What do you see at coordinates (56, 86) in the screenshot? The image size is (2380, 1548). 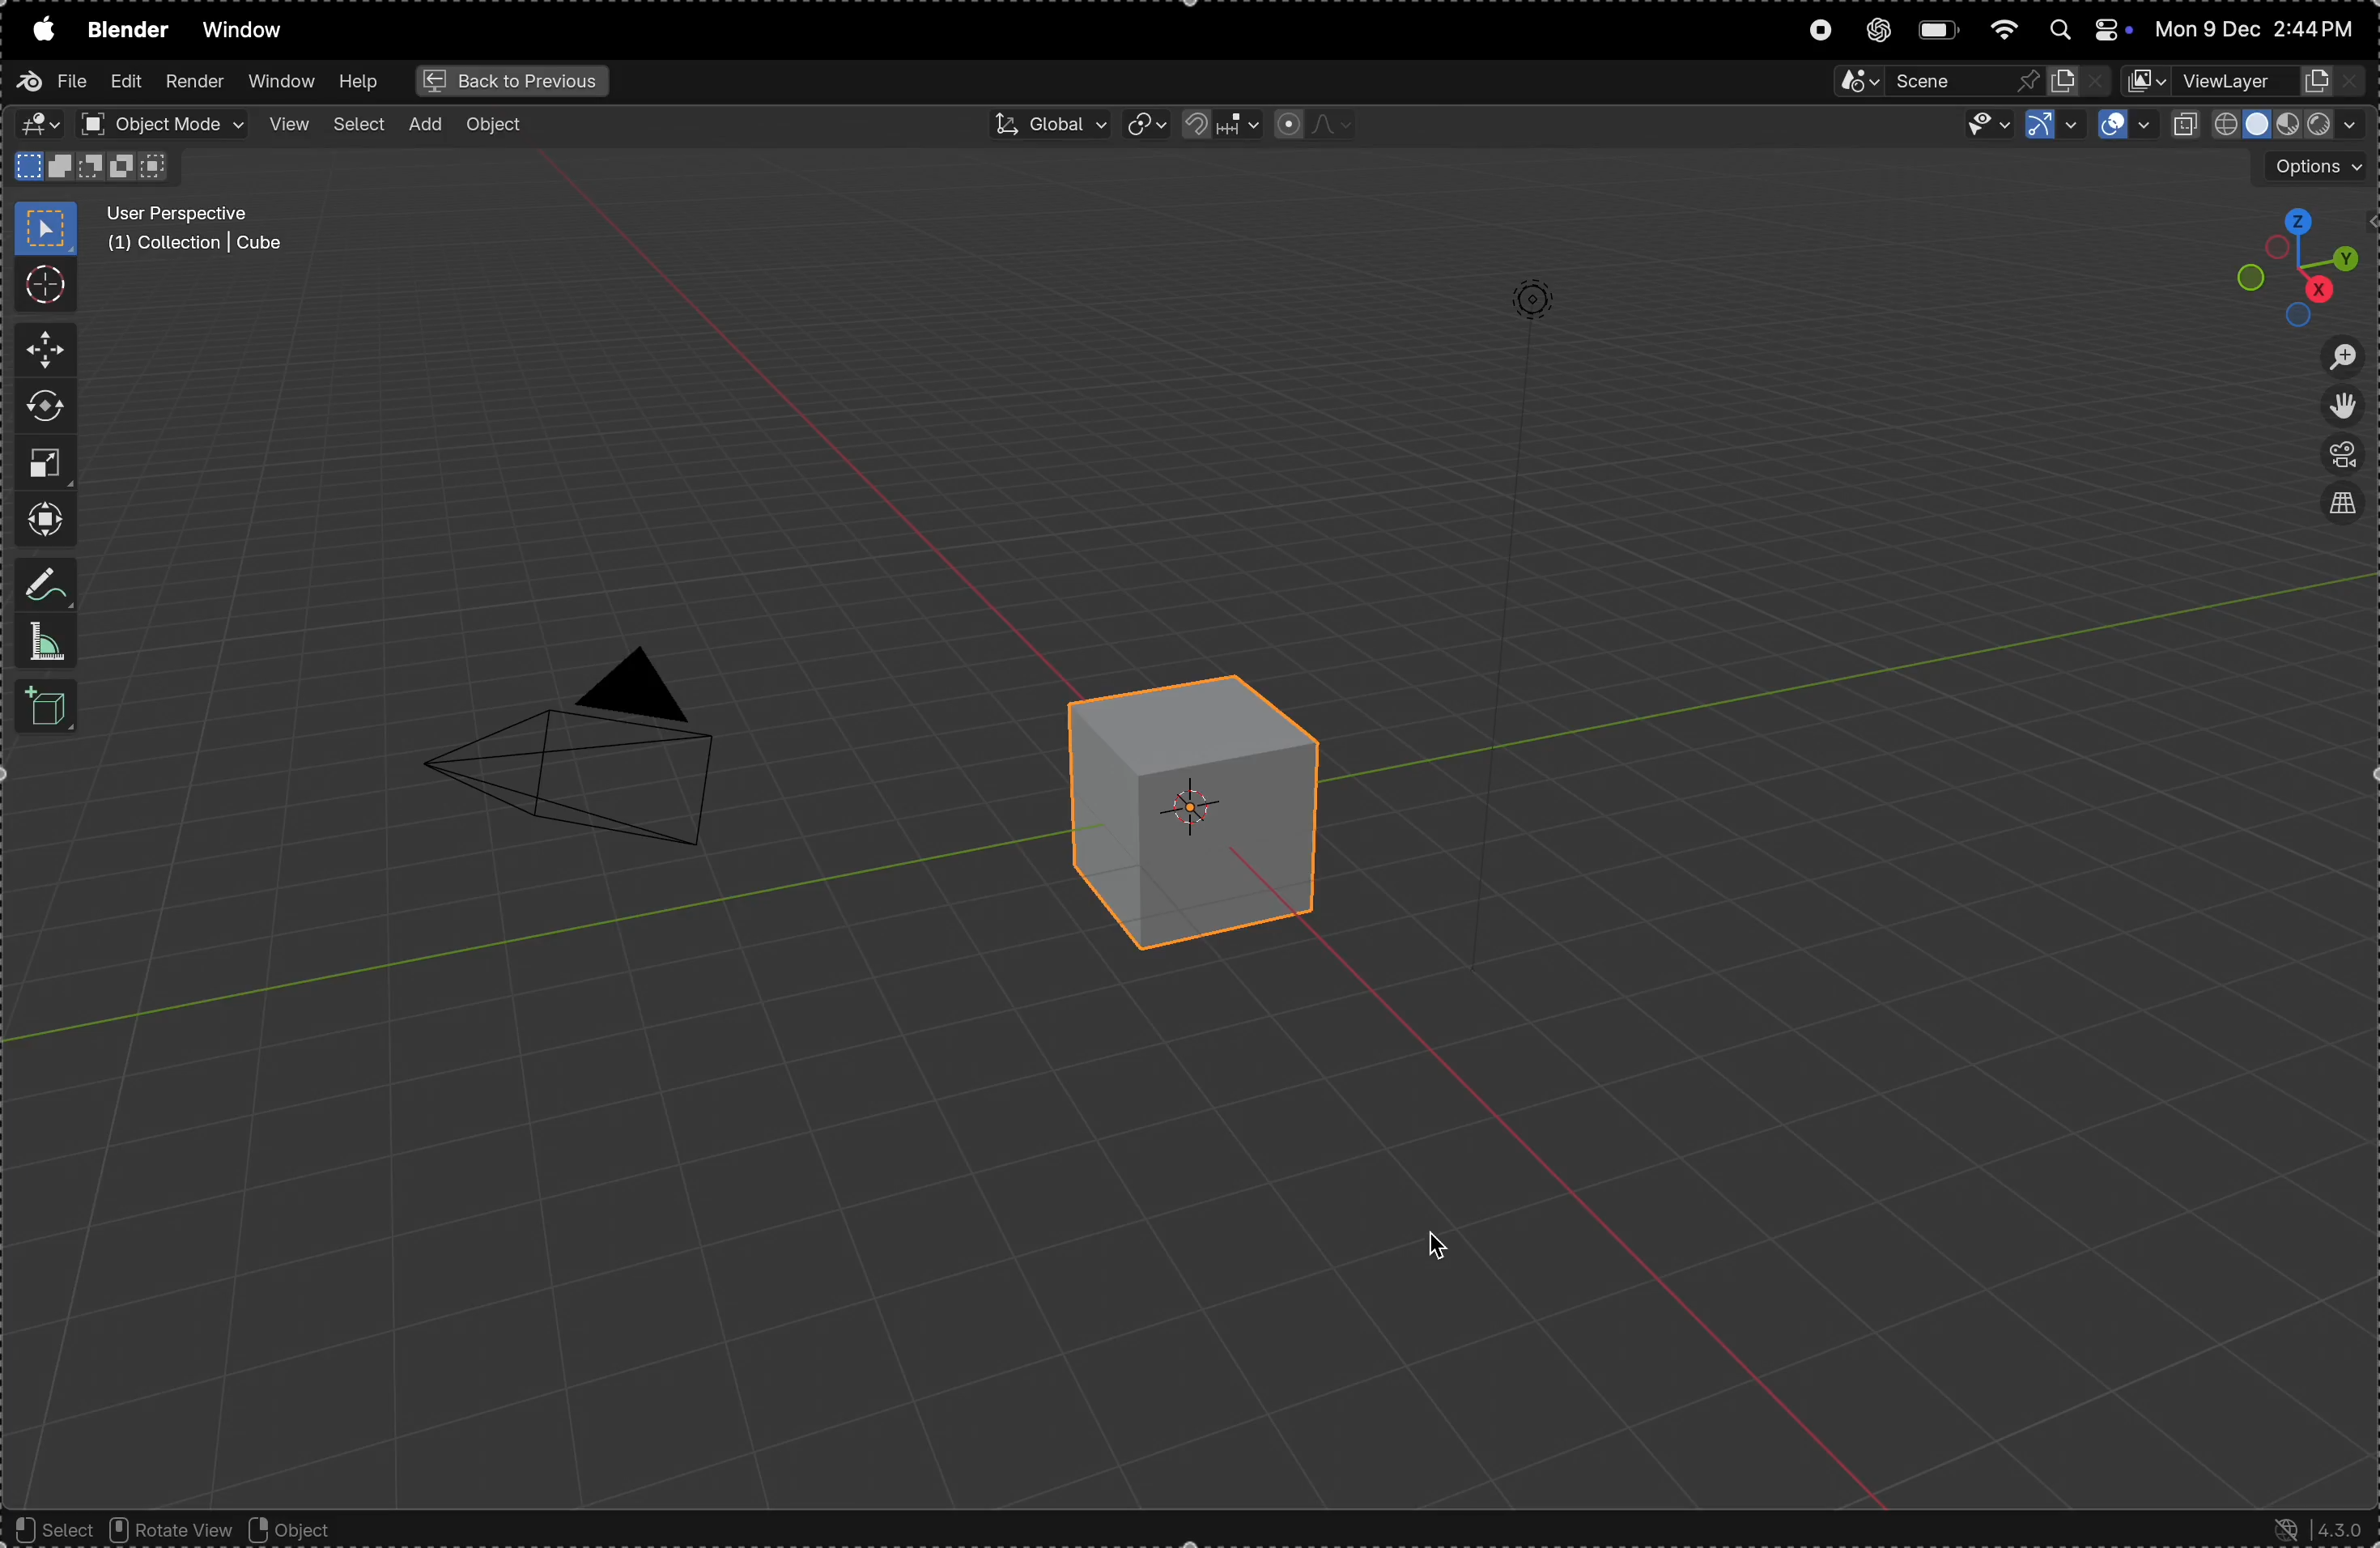 I see `file` at bounding box center [56, 86].